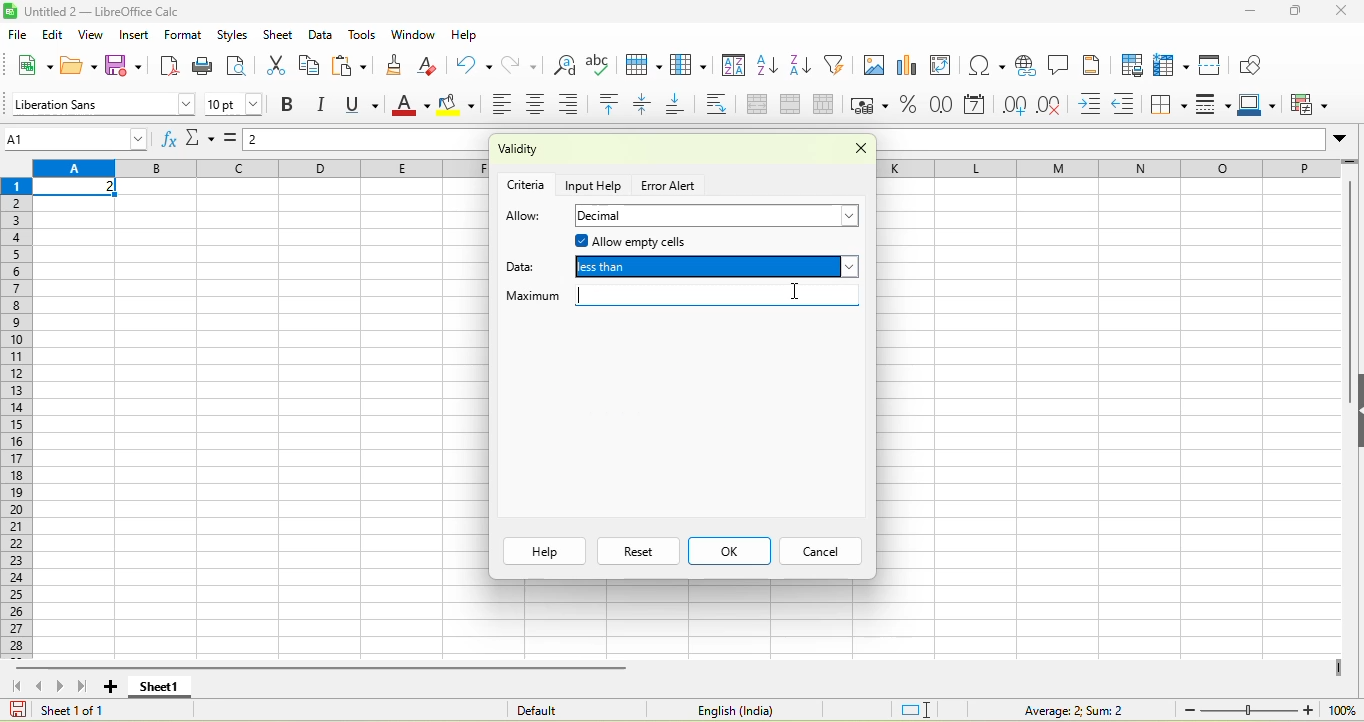  What do you see at coordinates (1351, 166) in the screenshot?
I see `more rows` at bounding box center [1351, 166].